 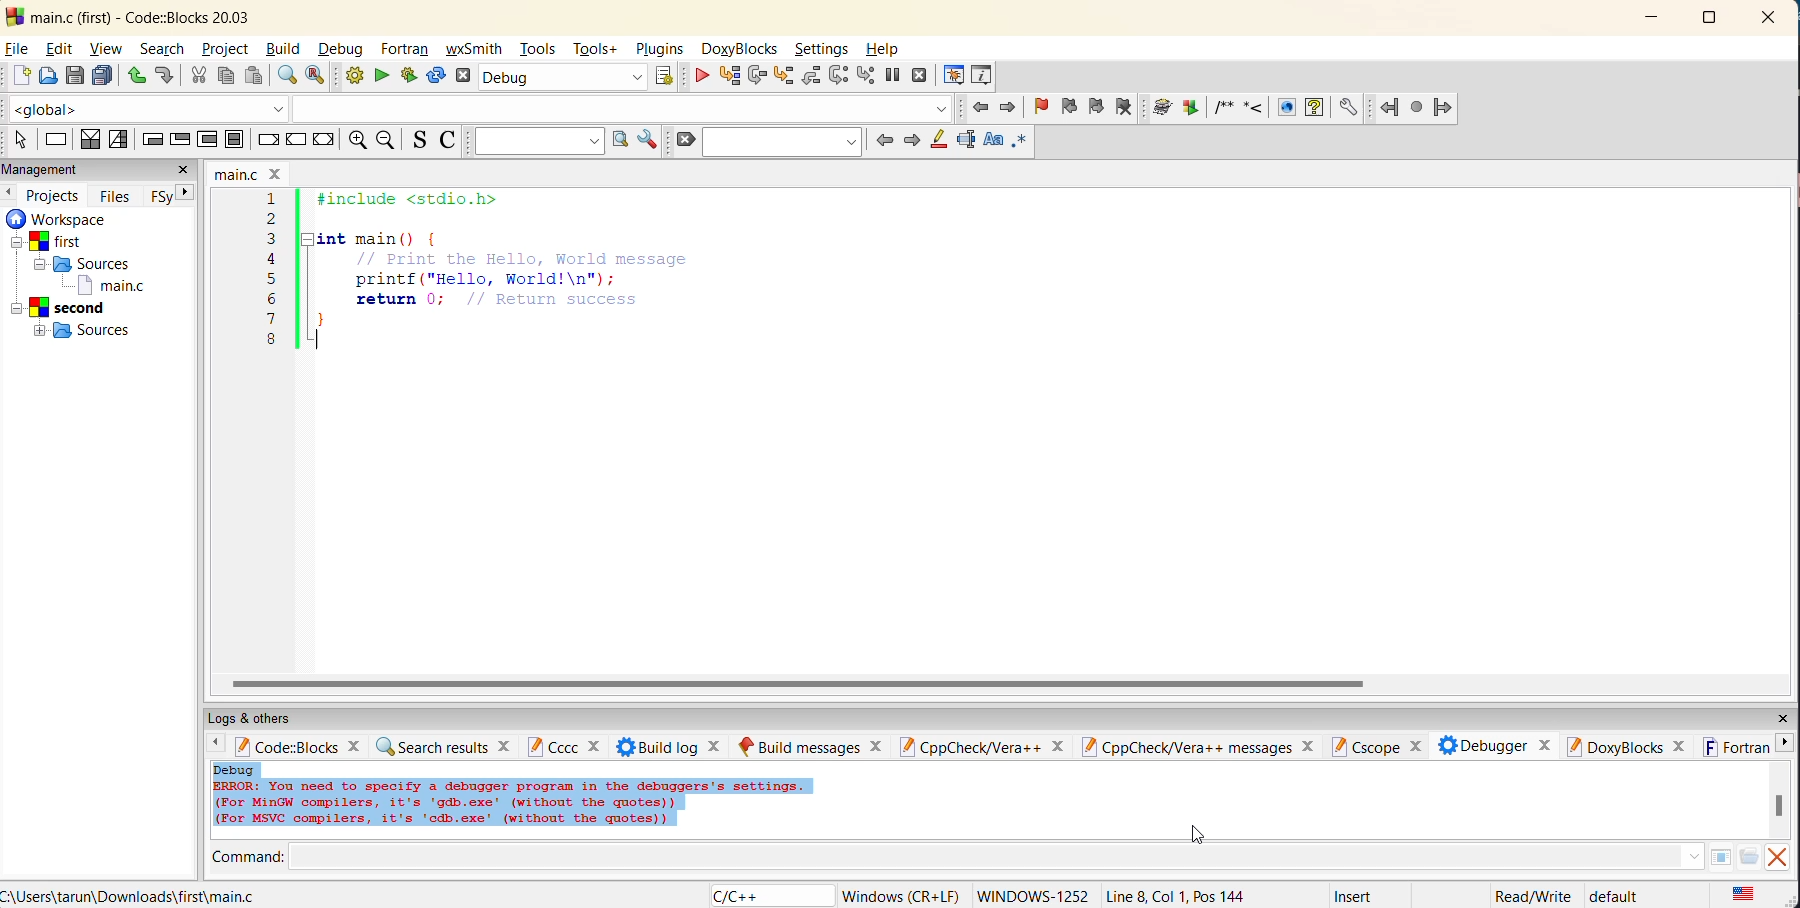 I want to click on use regex, so click(x=1021, y=141).